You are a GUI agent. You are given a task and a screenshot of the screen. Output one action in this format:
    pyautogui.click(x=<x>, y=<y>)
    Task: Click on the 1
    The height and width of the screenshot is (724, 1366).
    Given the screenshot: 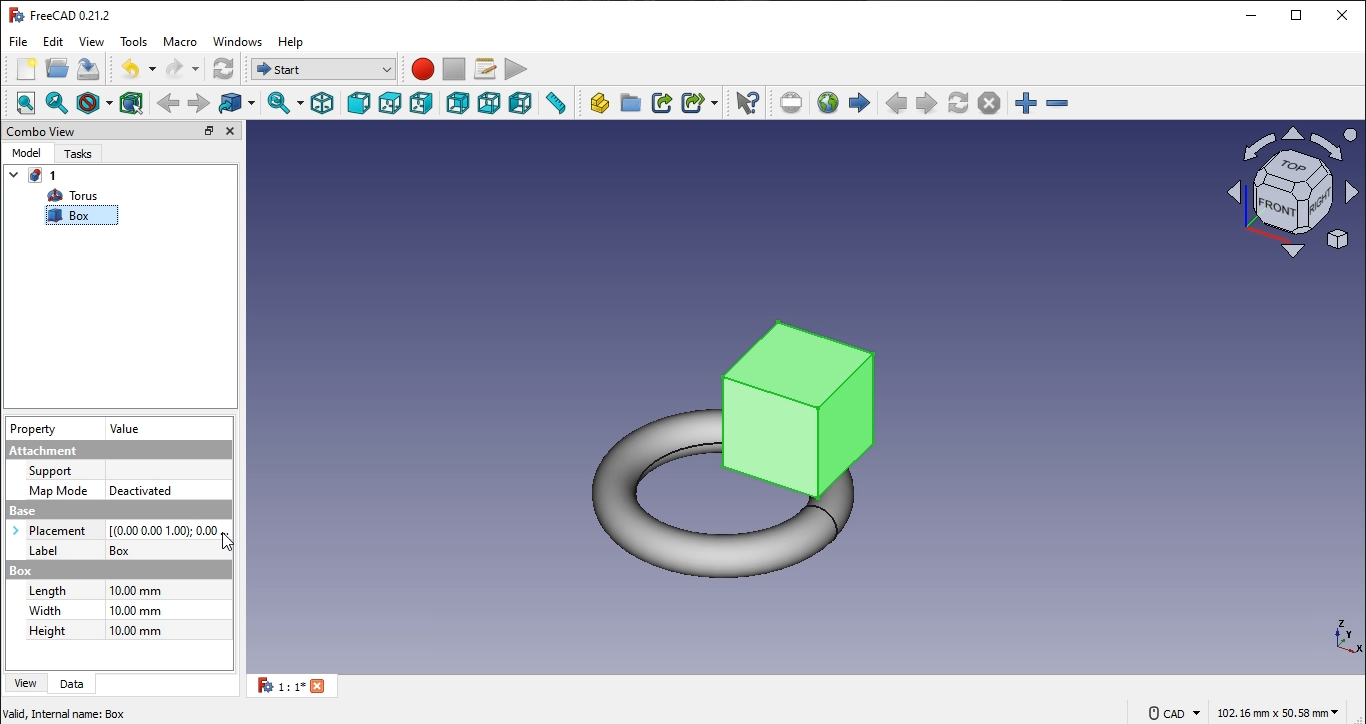 What is the action you would take?
    pyautogui.click(x=32, y=176)
    